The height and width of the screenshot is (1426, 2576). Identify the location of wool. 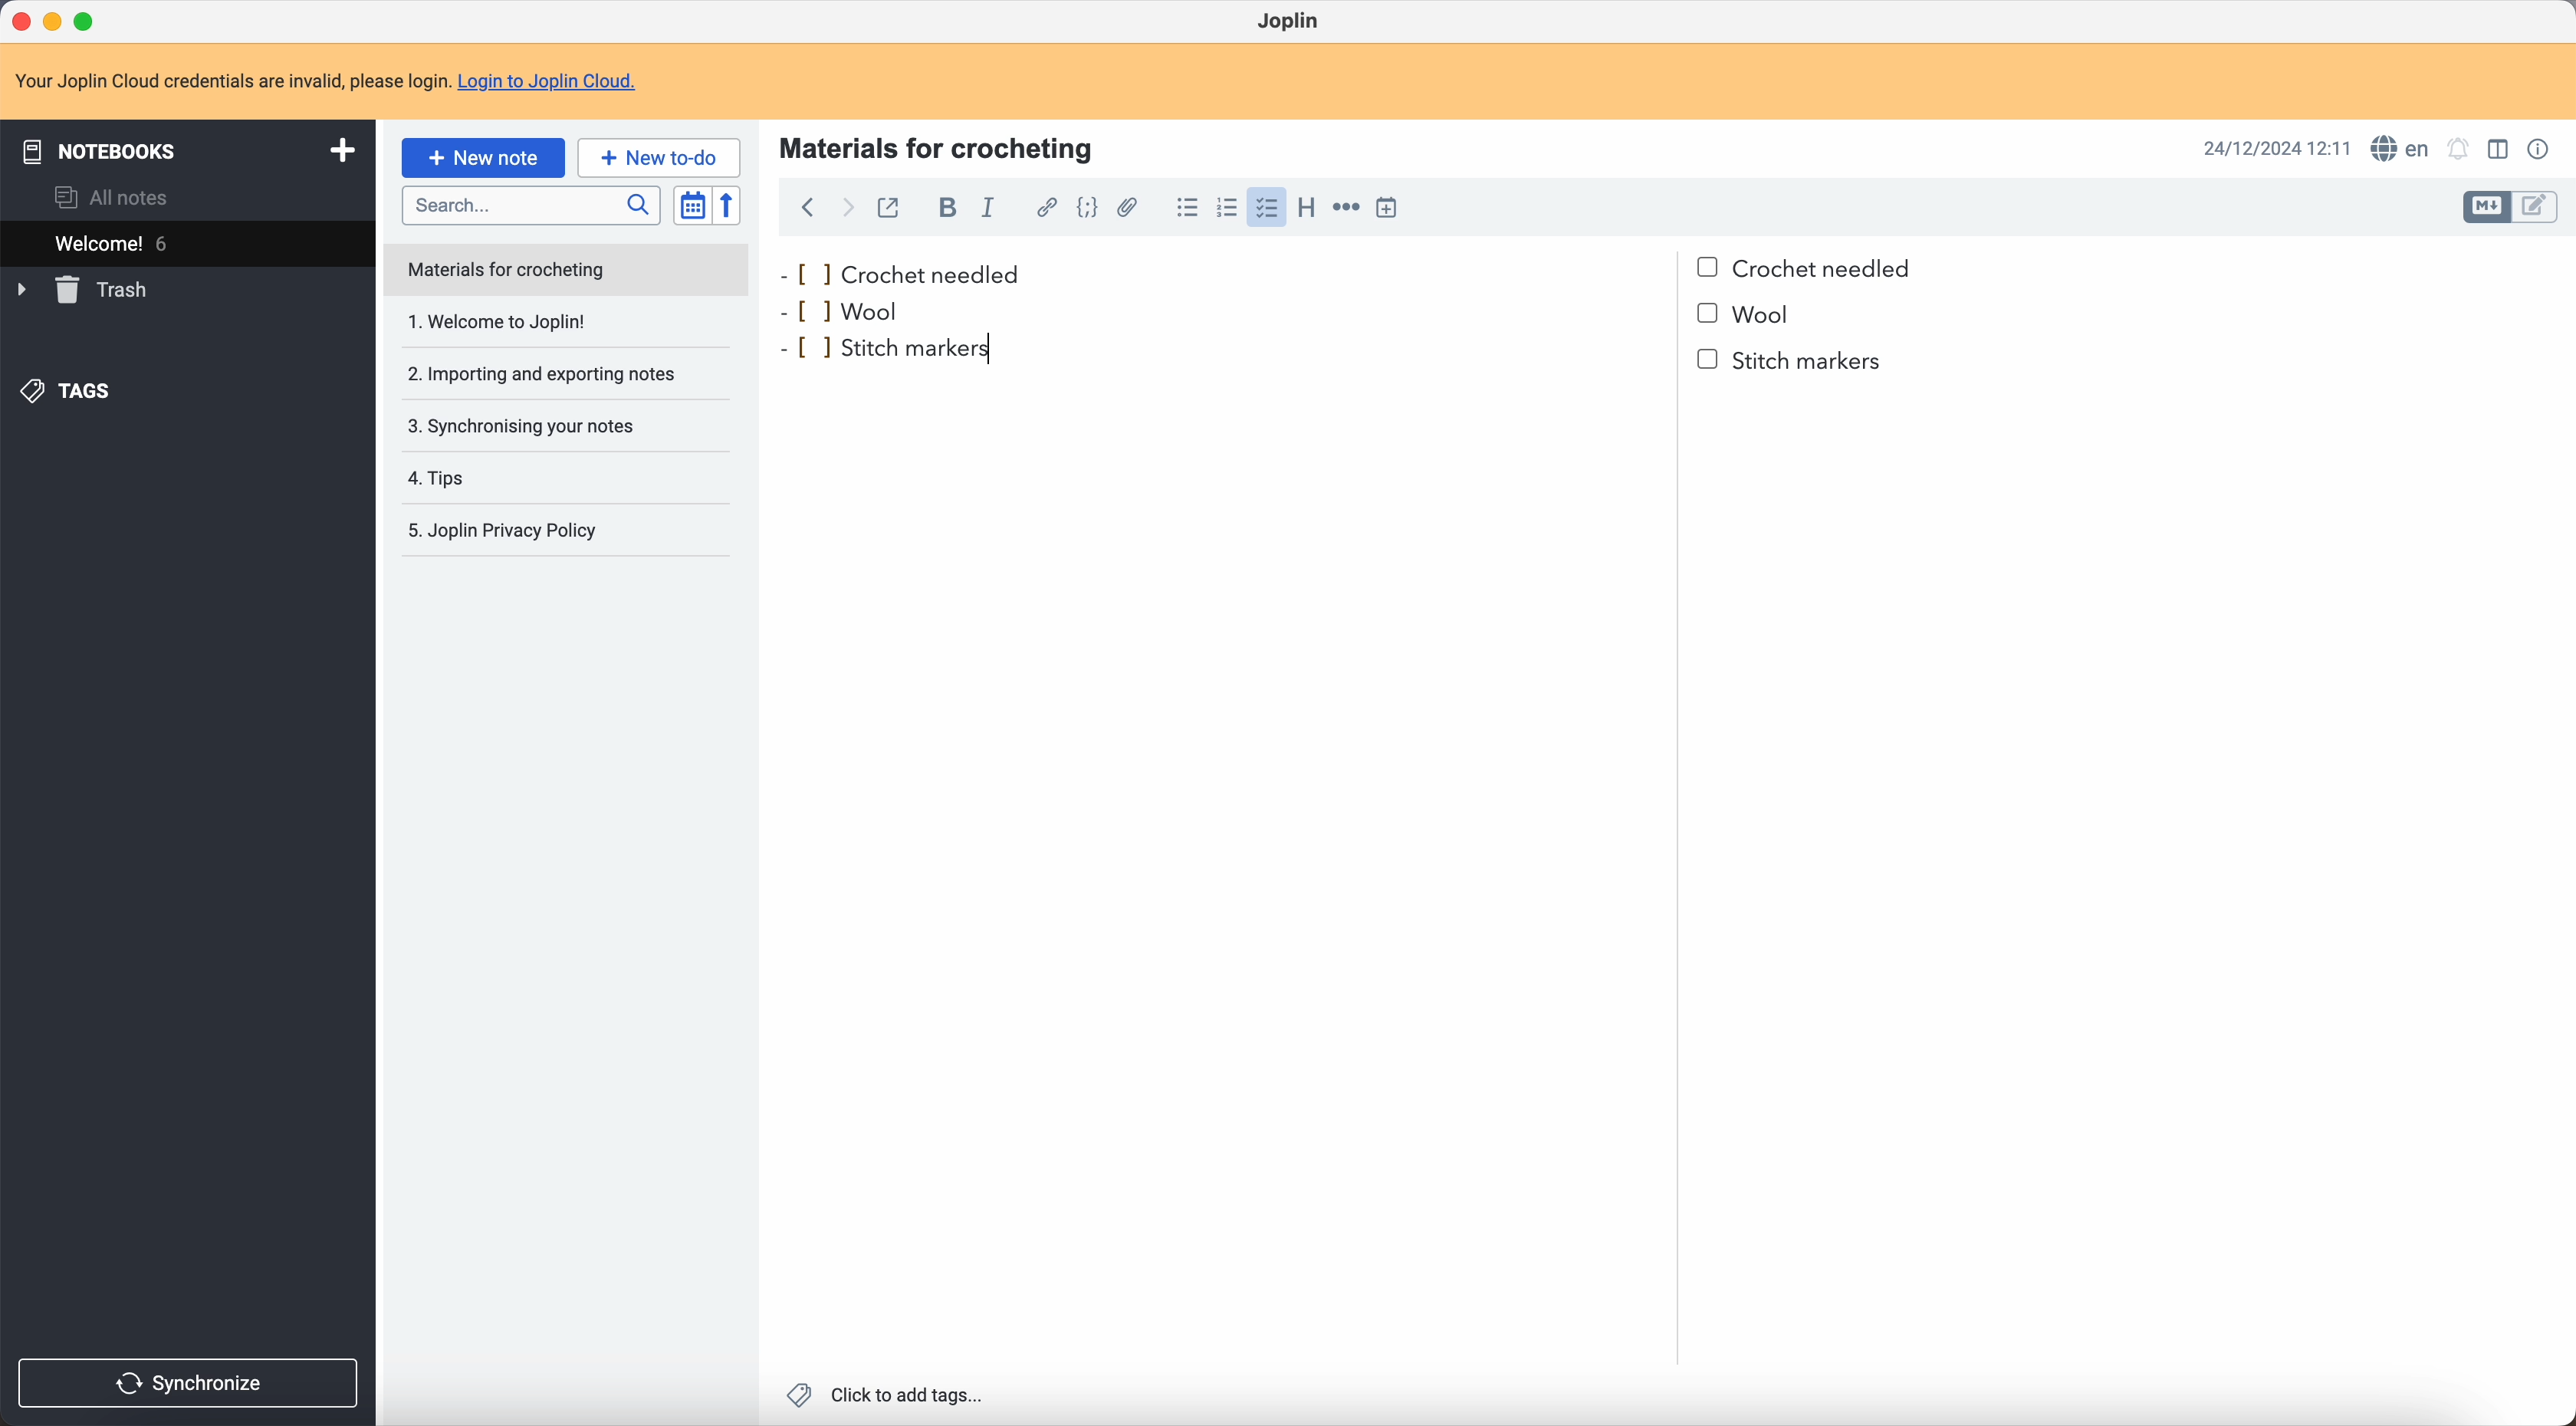
(870, 310).